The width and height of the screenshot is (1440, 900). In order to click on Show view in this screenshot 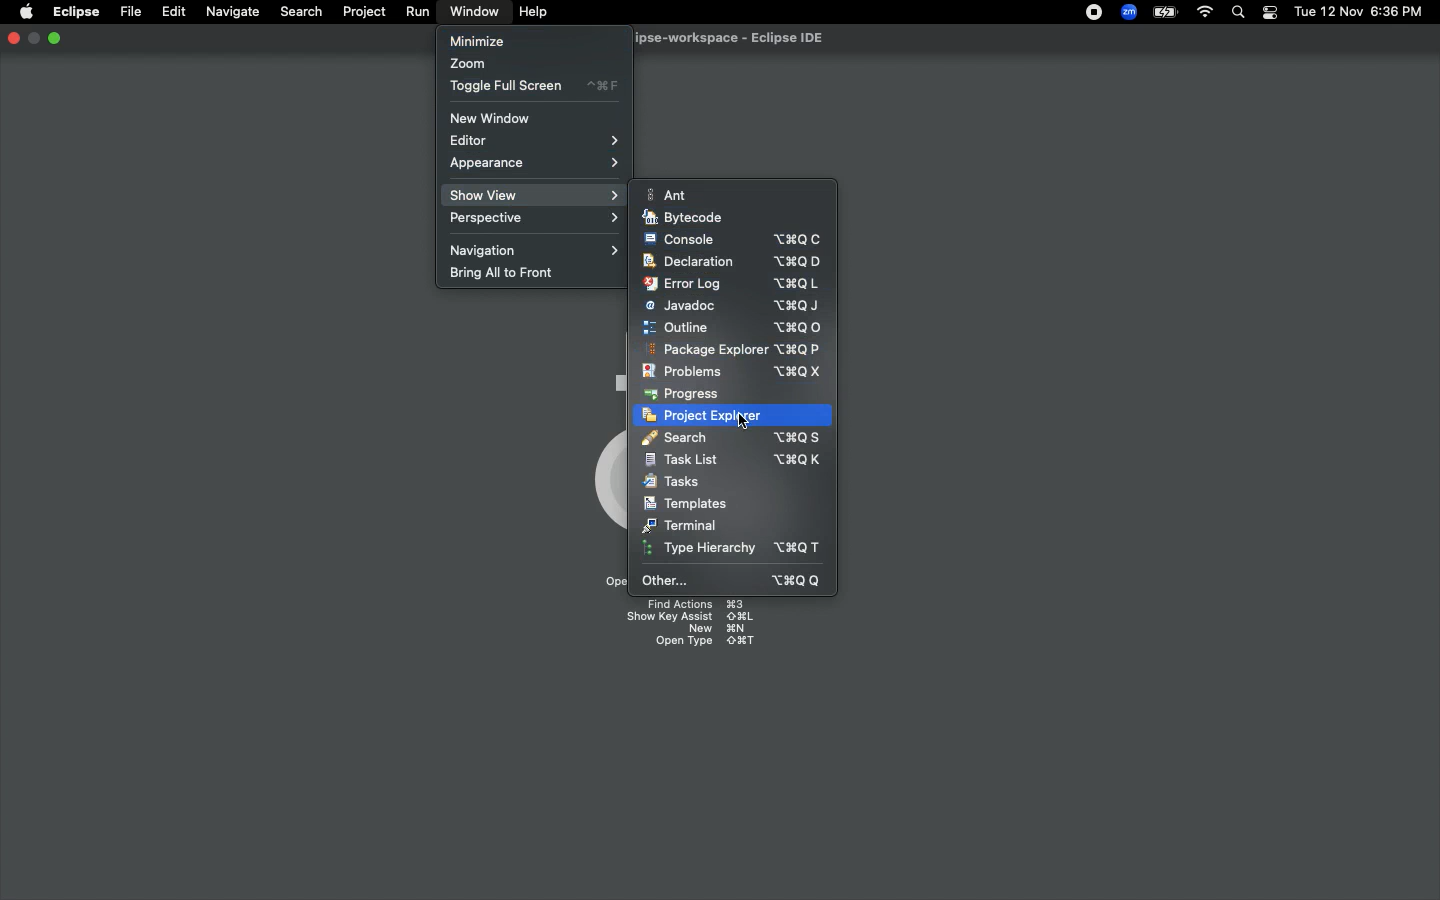, I will do `click(538, 195)`.